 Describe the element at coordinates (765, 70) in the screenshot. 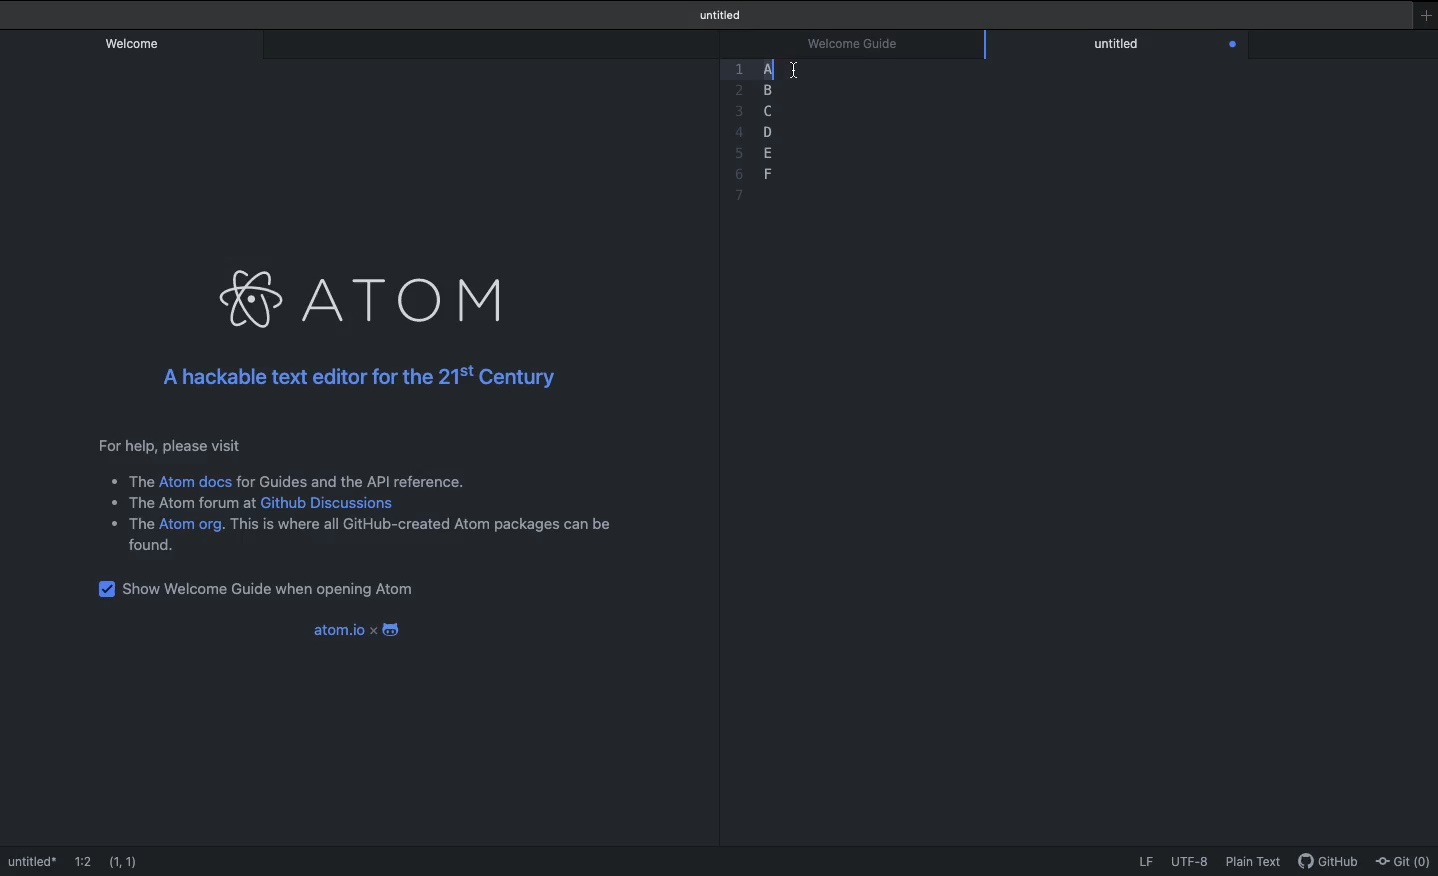

I see `Sections` at that location.